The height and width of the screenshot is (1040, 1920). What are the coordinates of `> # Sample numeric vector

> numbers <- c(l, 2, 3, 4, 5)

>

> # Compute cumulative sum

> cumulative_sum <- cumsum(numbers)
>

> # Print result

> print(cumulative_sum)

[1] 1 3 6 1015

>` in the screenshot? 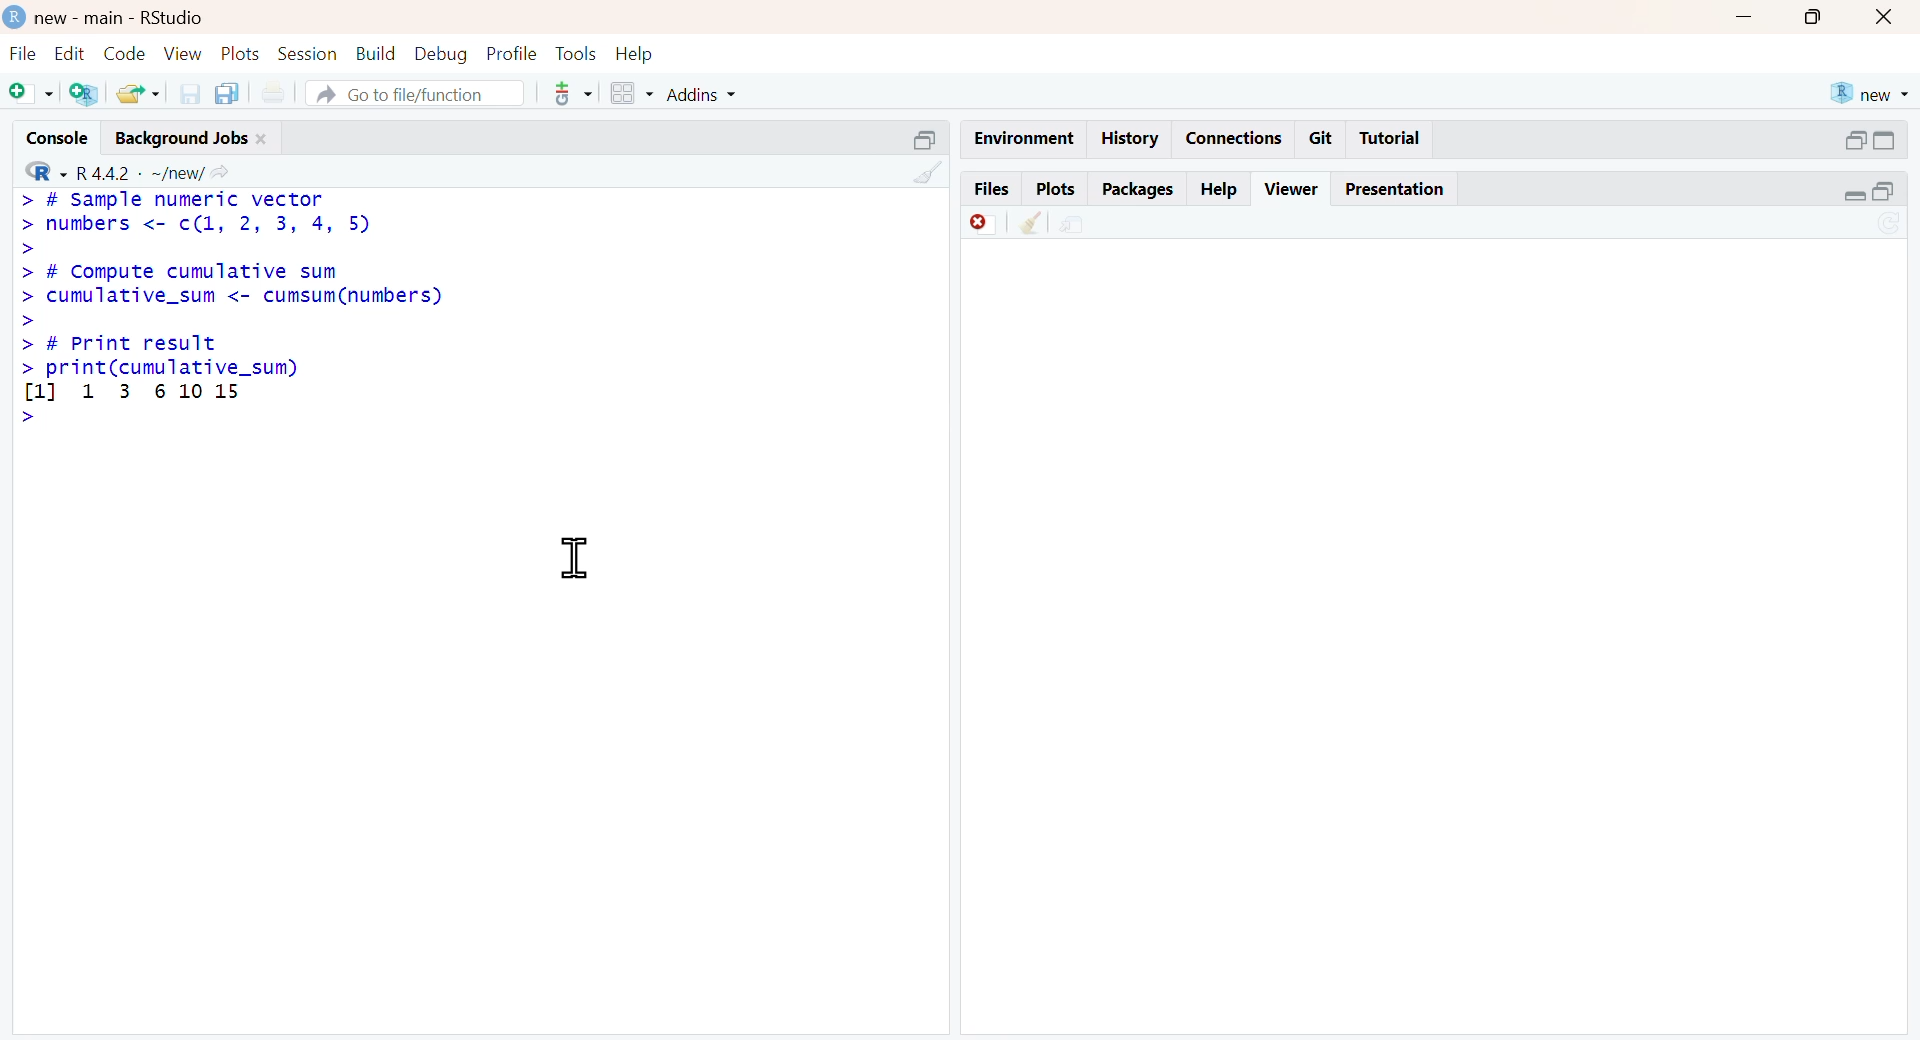 It's located at (234, 311).